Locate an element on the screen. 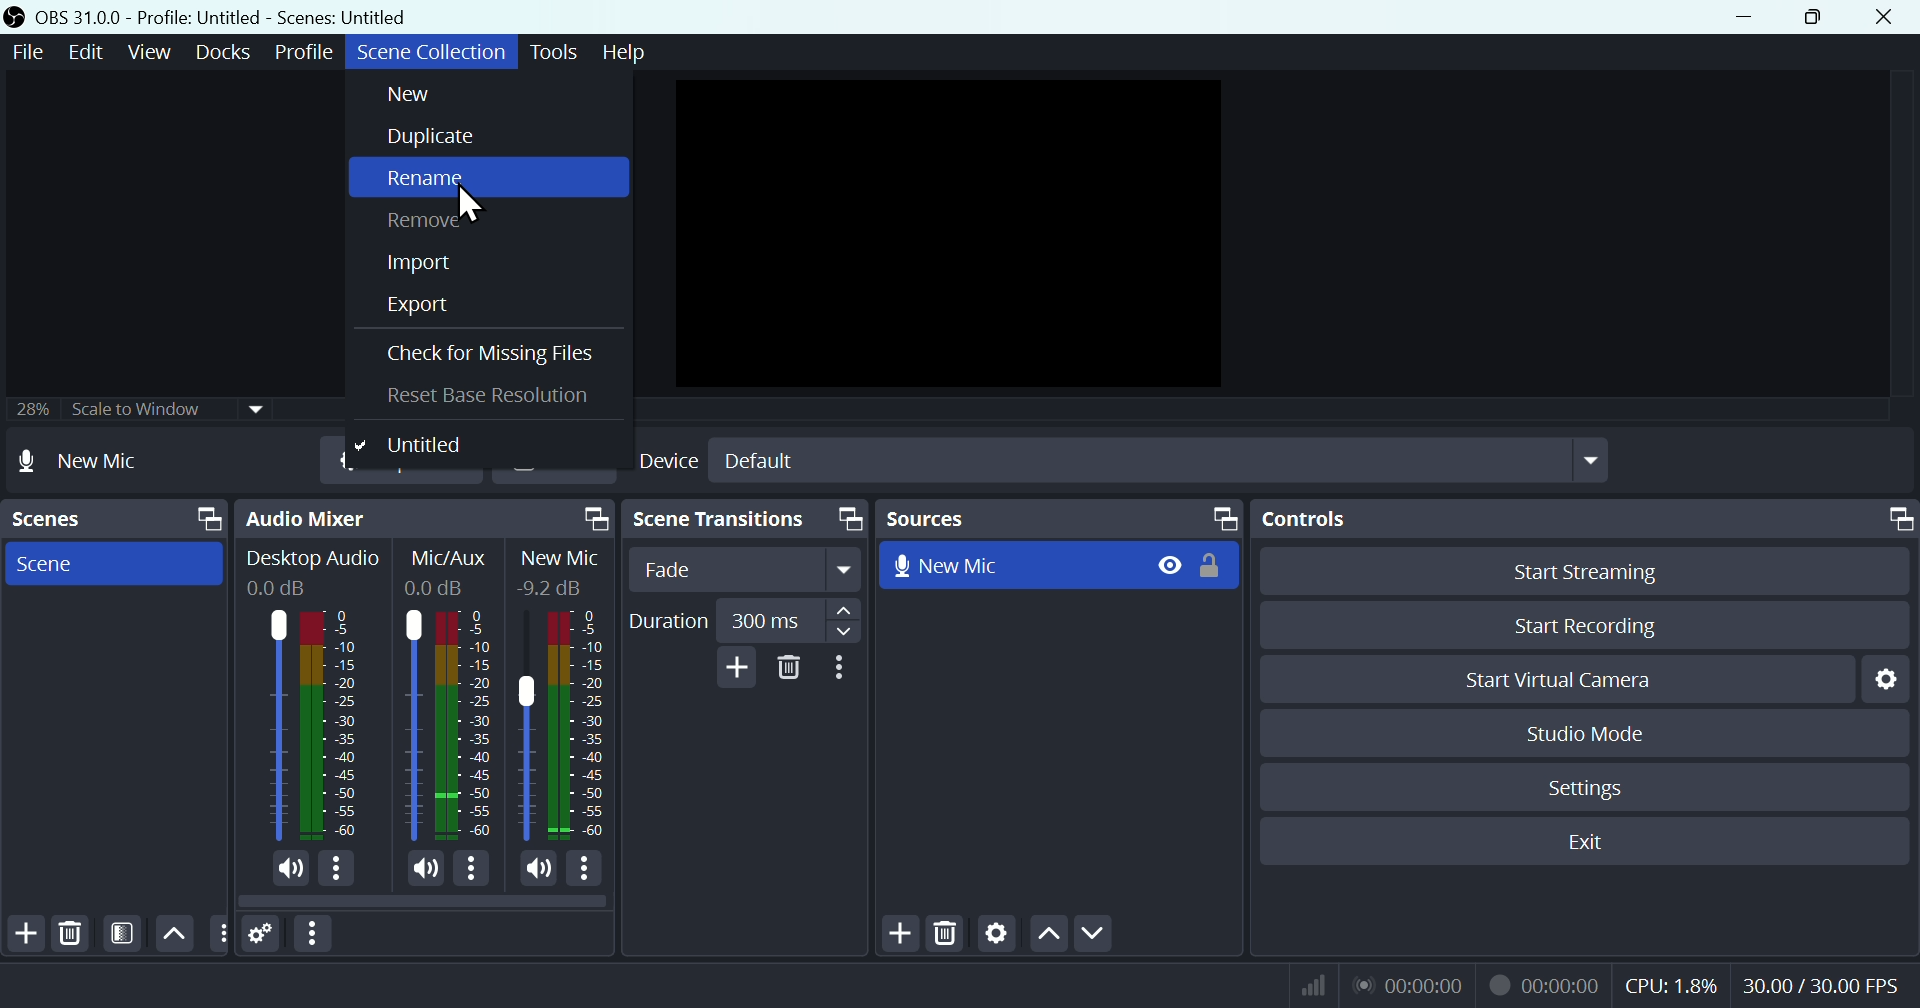  Controls is located at coordinates (1582, 519).